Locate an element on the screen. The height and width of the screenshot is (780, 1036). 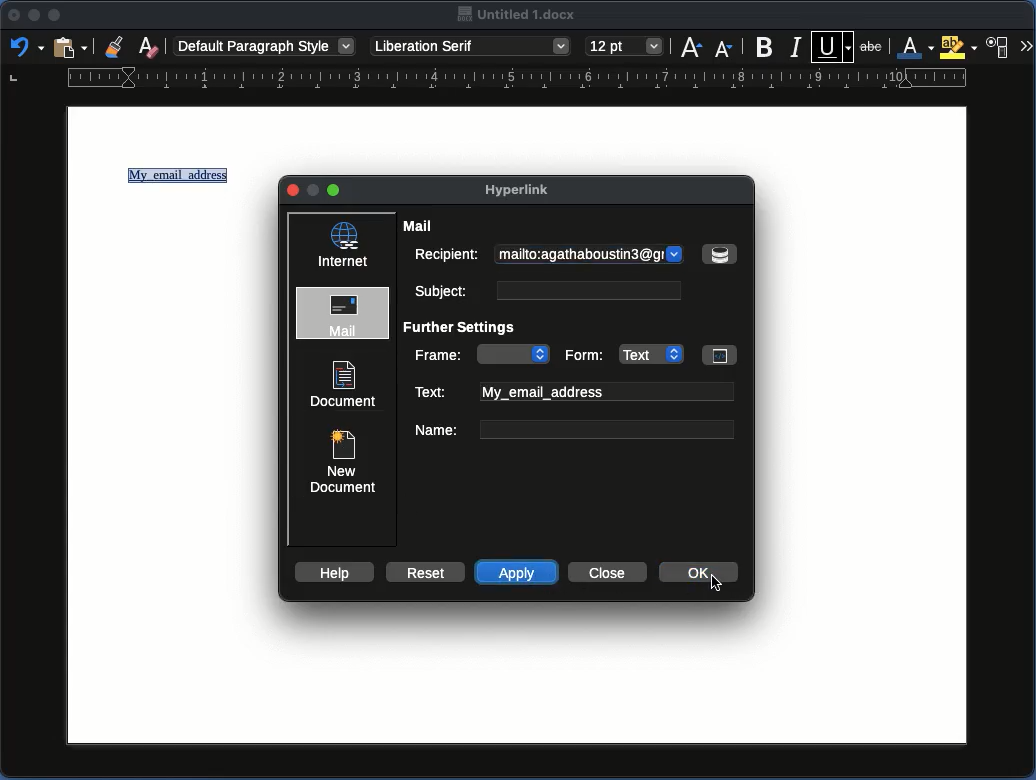
Recipient is located at coordinates (446, 253).